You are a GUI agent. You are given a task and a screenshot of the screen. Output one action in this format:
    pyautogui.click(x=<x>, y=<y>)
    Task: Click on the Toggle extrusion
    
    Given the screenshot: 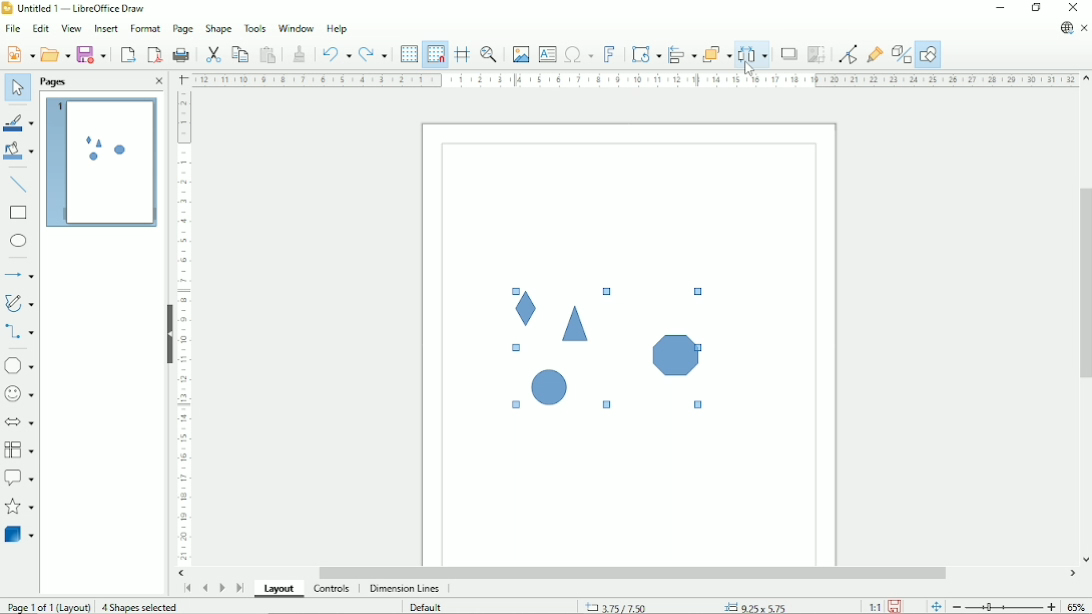 What is the action you would take?
    pyautogui.click(x=902, y=53)
    